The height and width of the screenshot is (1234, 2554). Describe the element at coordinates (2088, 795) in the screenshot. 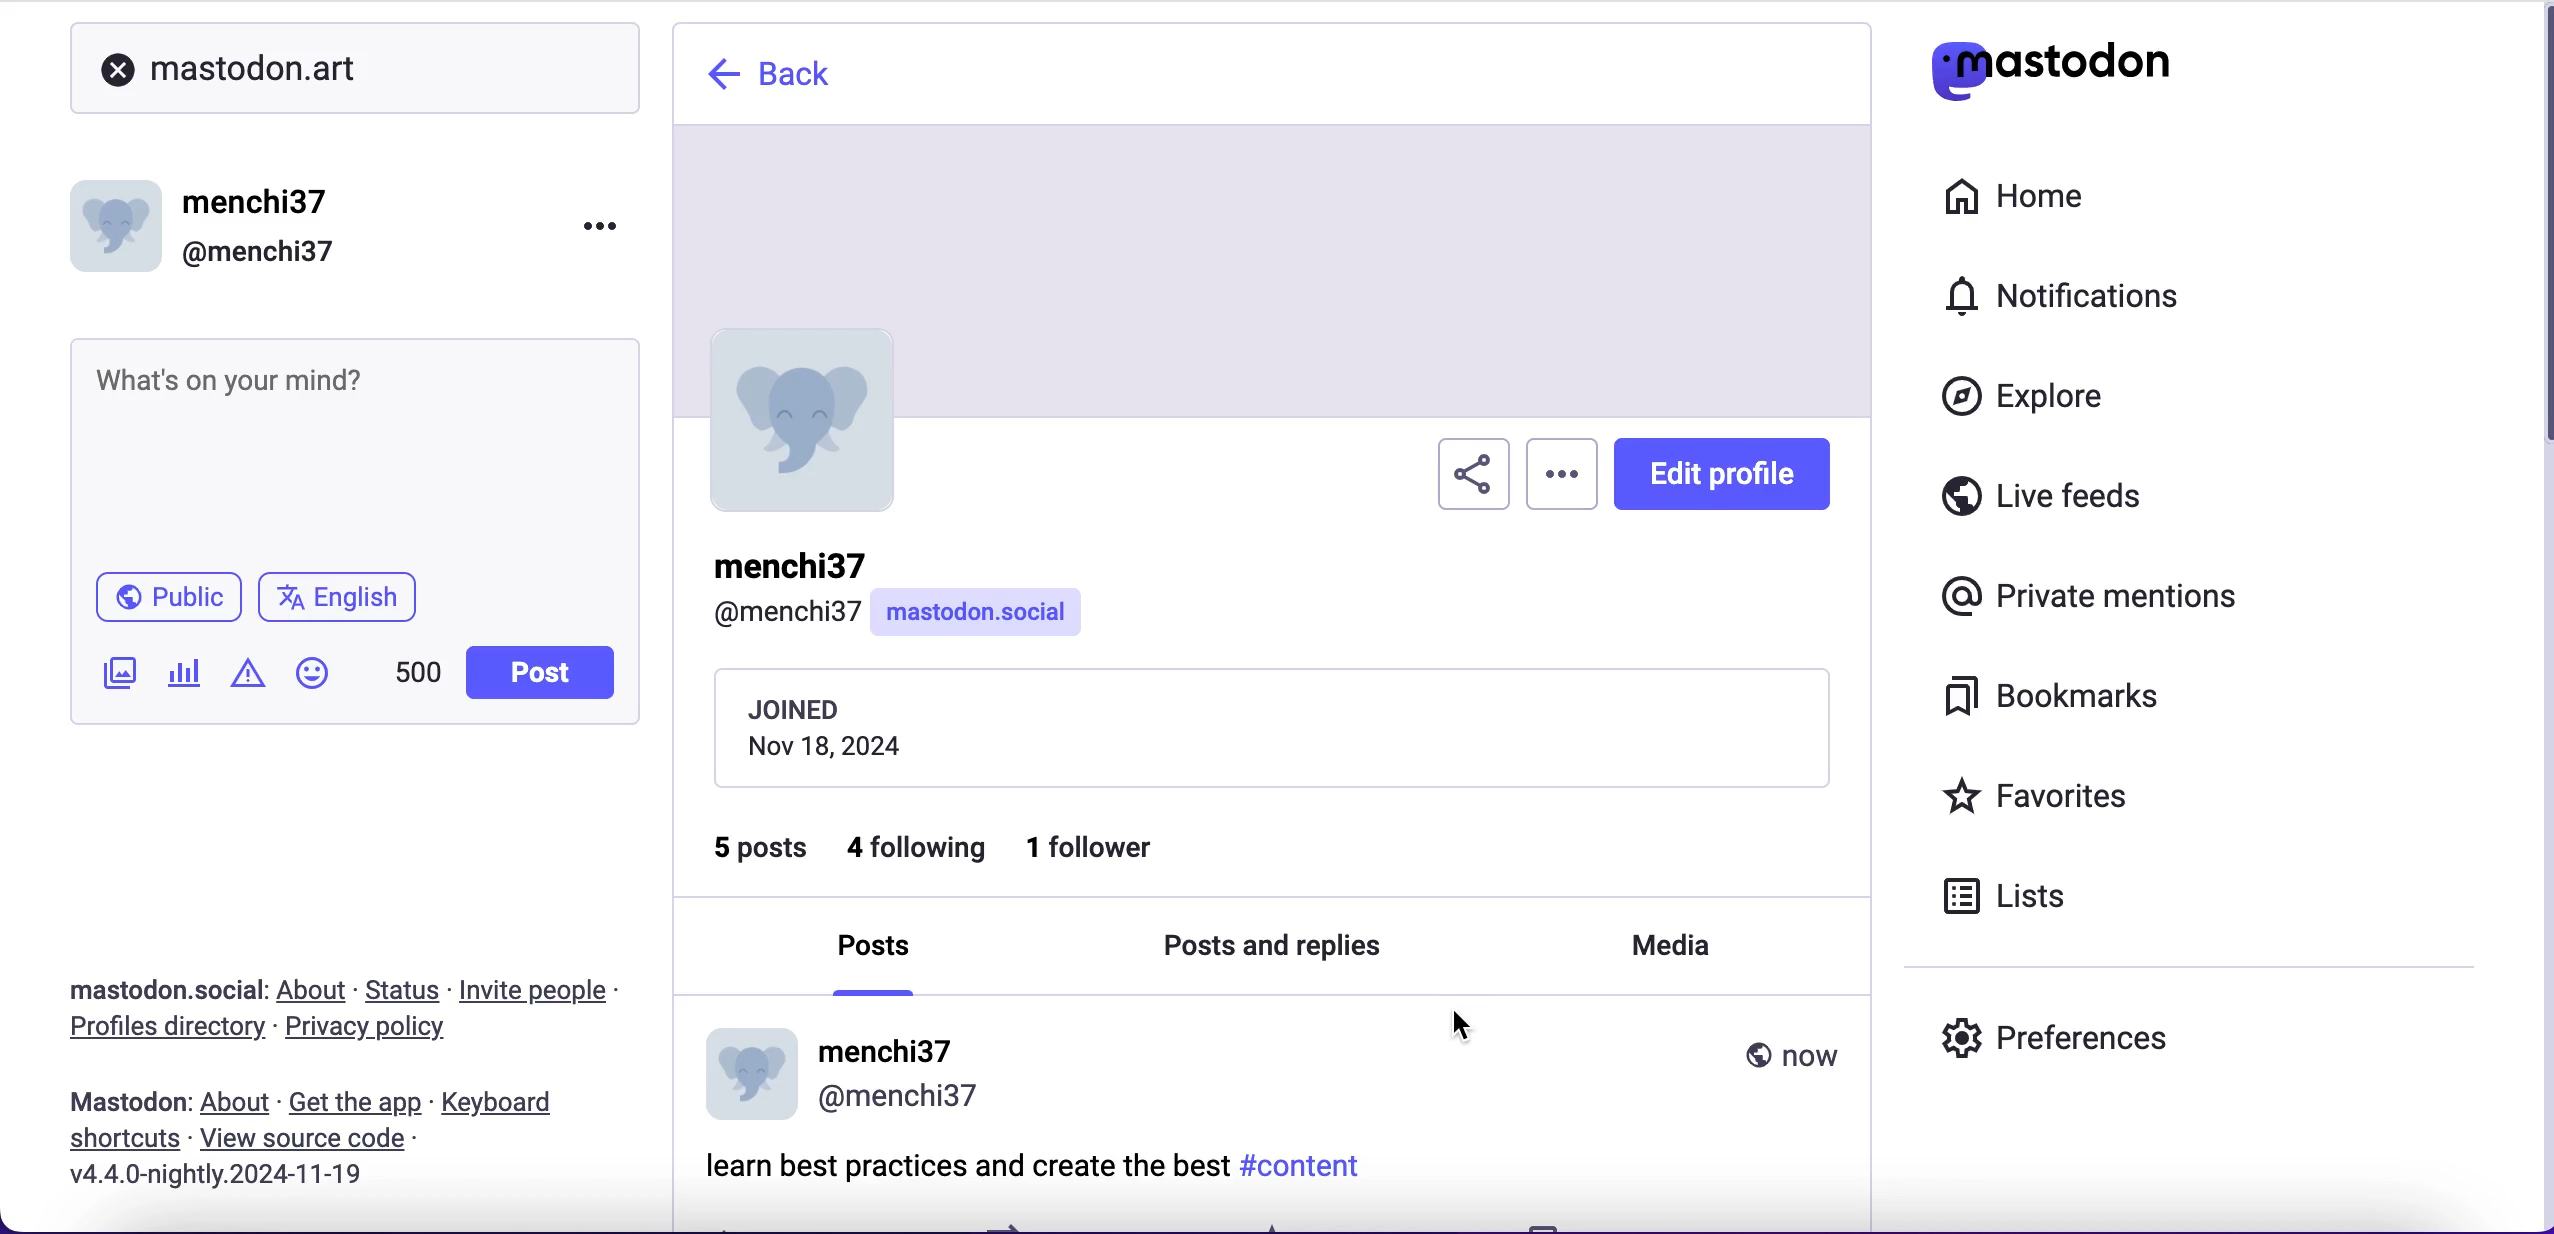

I see `favorites` at that location.